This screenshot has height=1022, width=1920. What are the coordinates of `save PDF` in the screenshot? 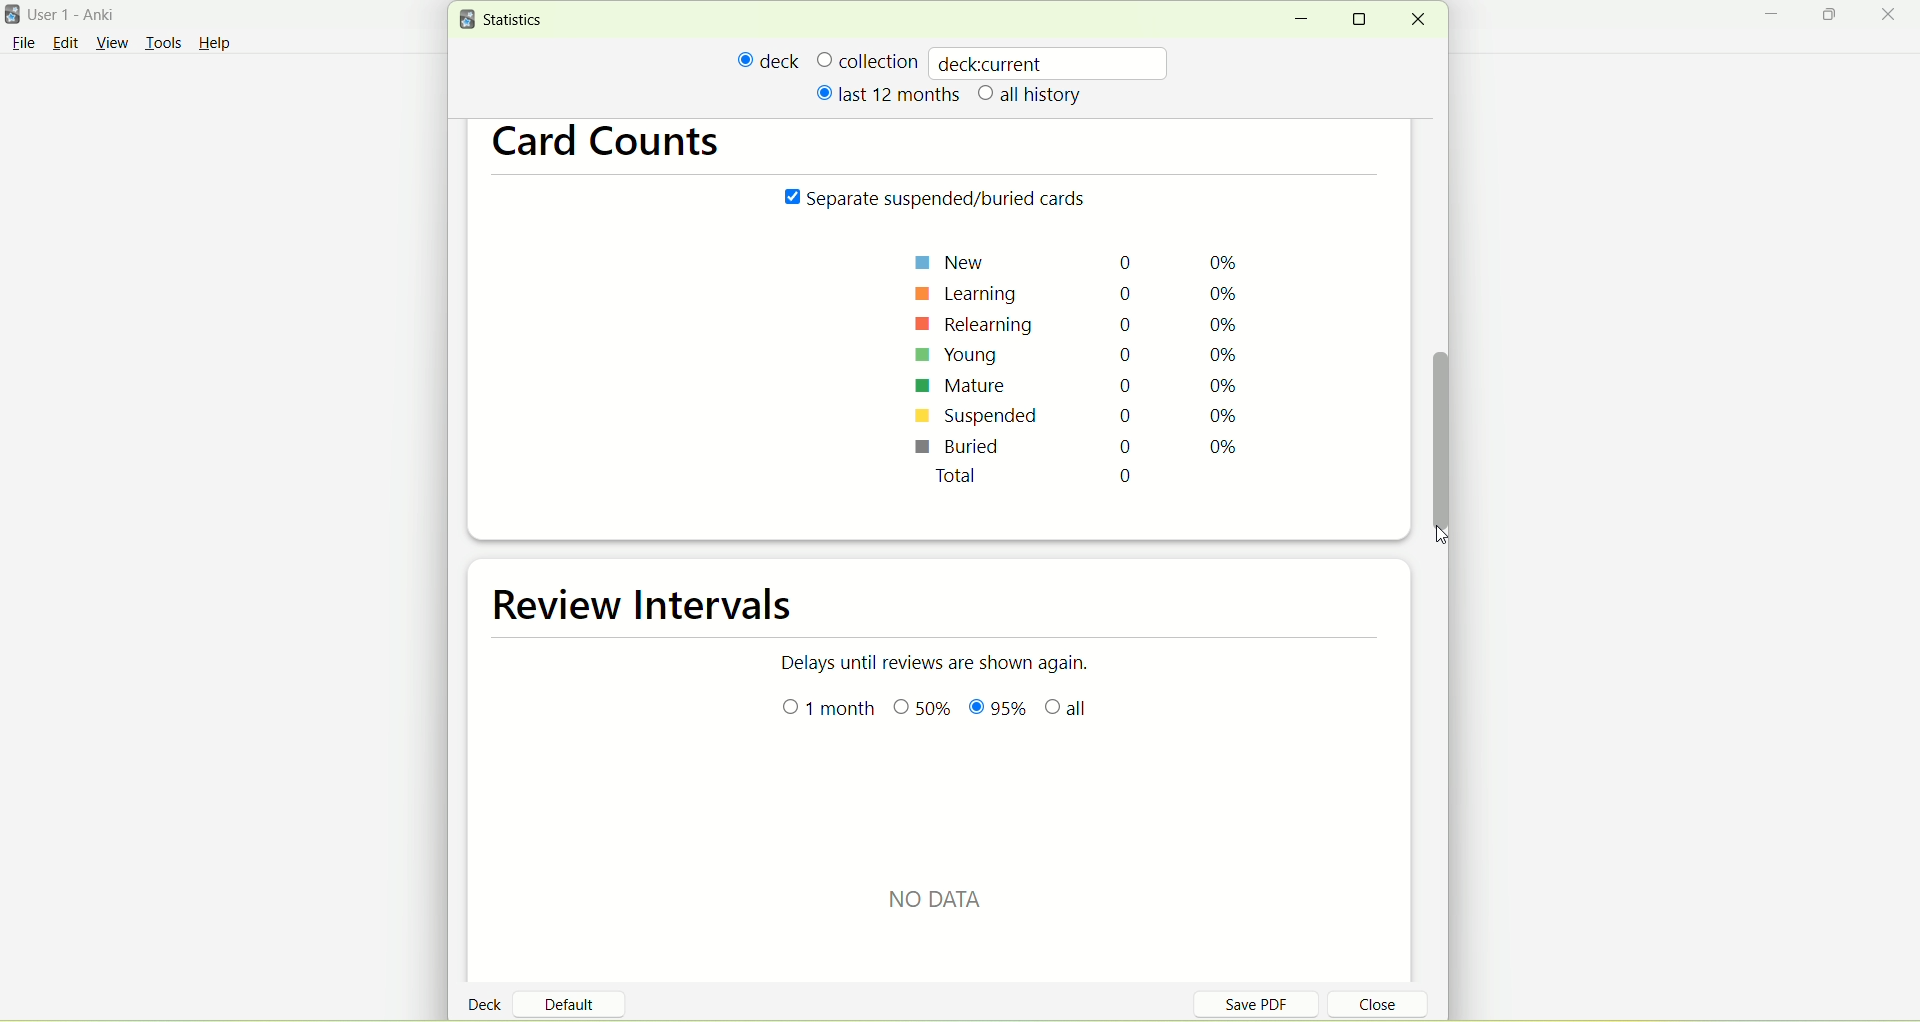 It's located at (1268, 1003).